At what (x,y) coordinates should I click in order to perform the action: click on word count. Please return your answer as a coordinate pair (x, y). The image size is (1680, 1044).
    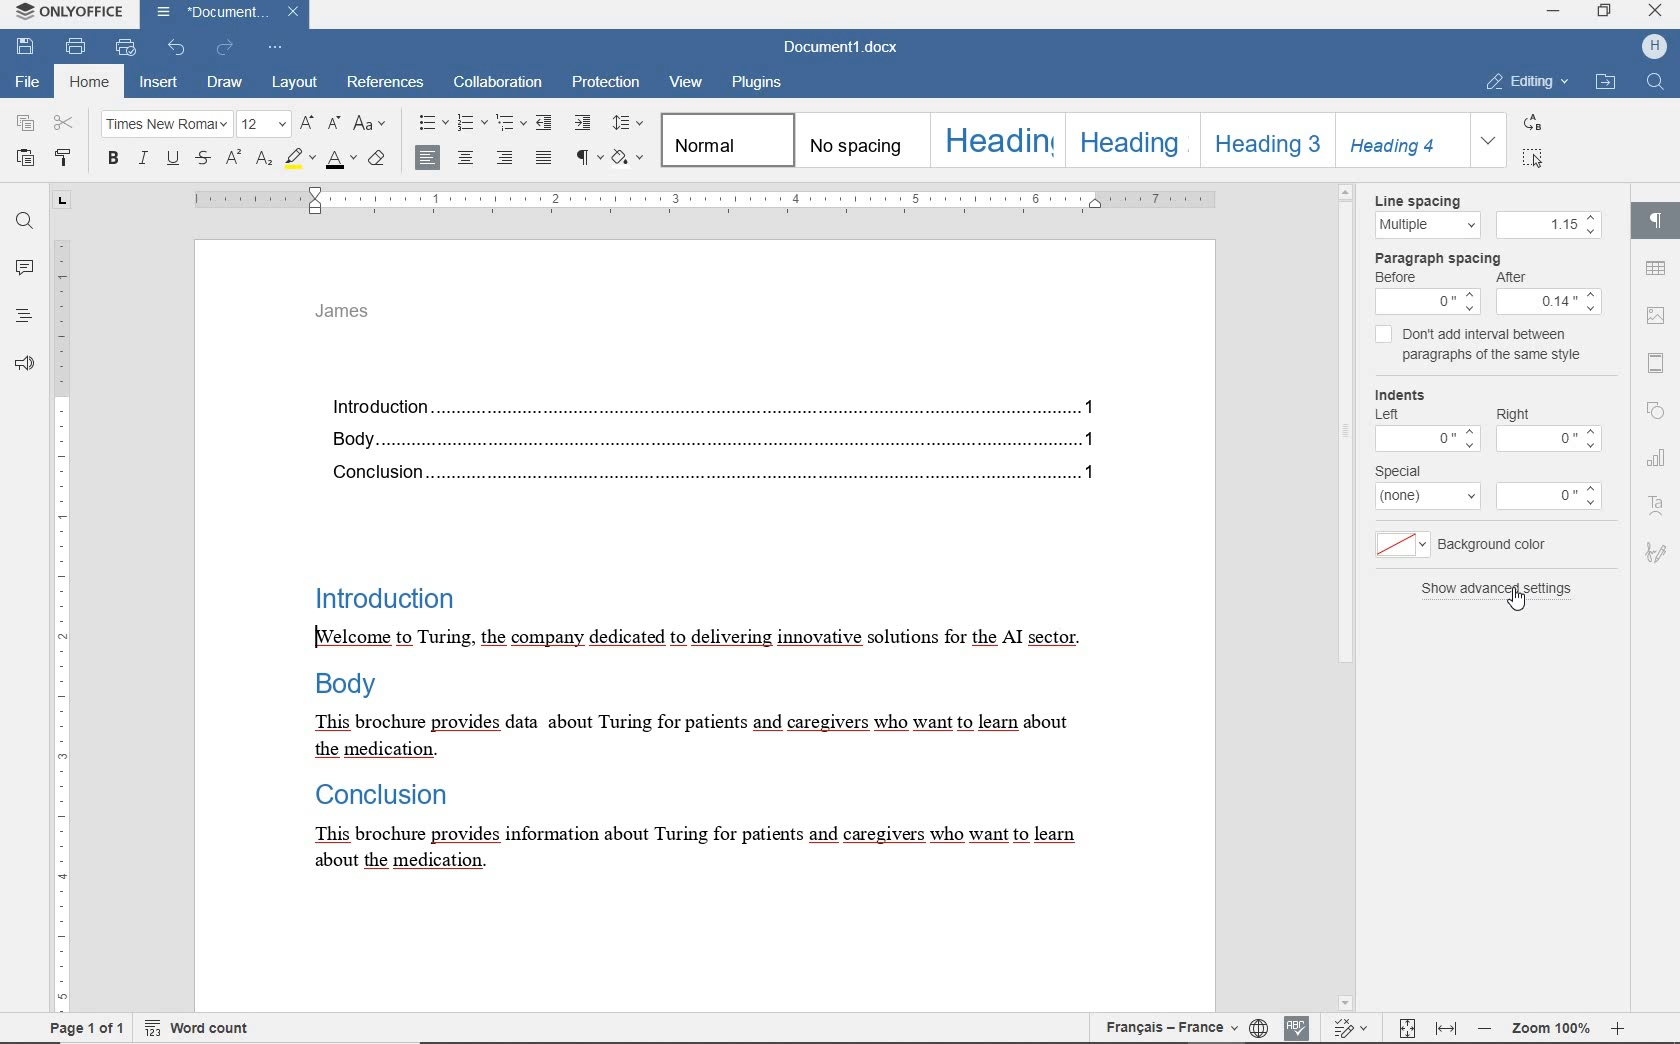
    Looking at the image, I should click on (211, 1029).